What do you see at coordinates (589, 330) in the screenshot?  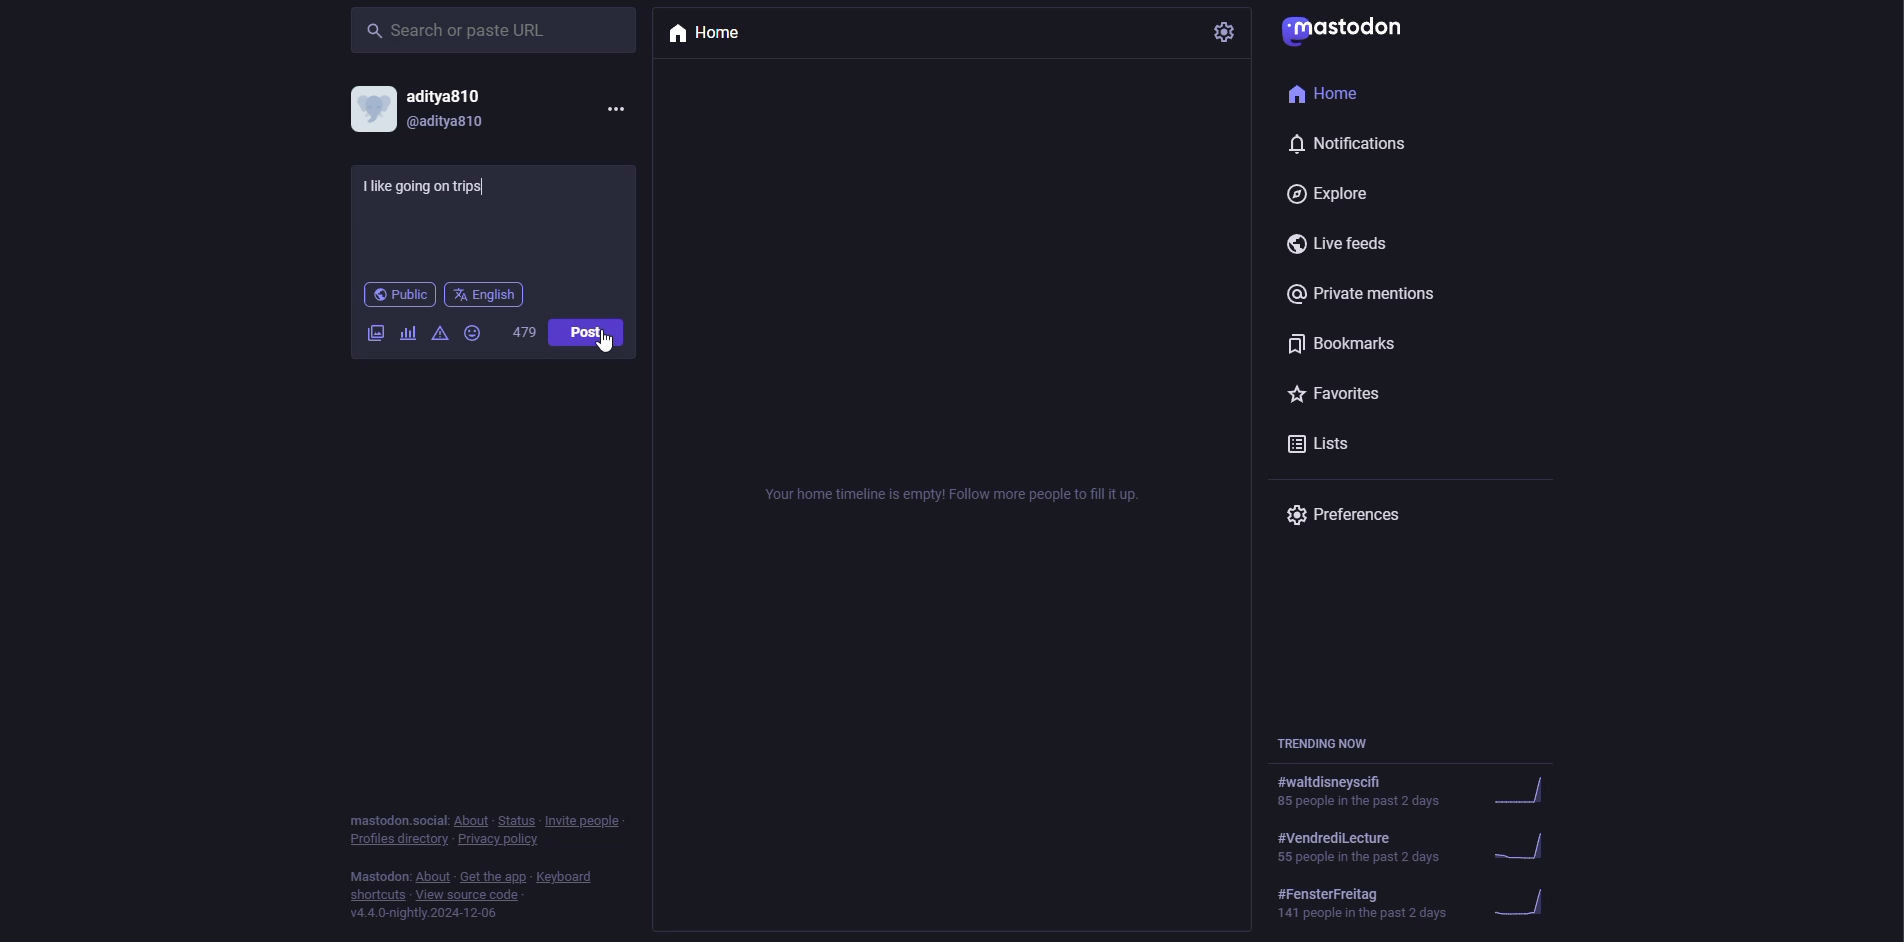 I see `post` at bounding box center [589, 330].